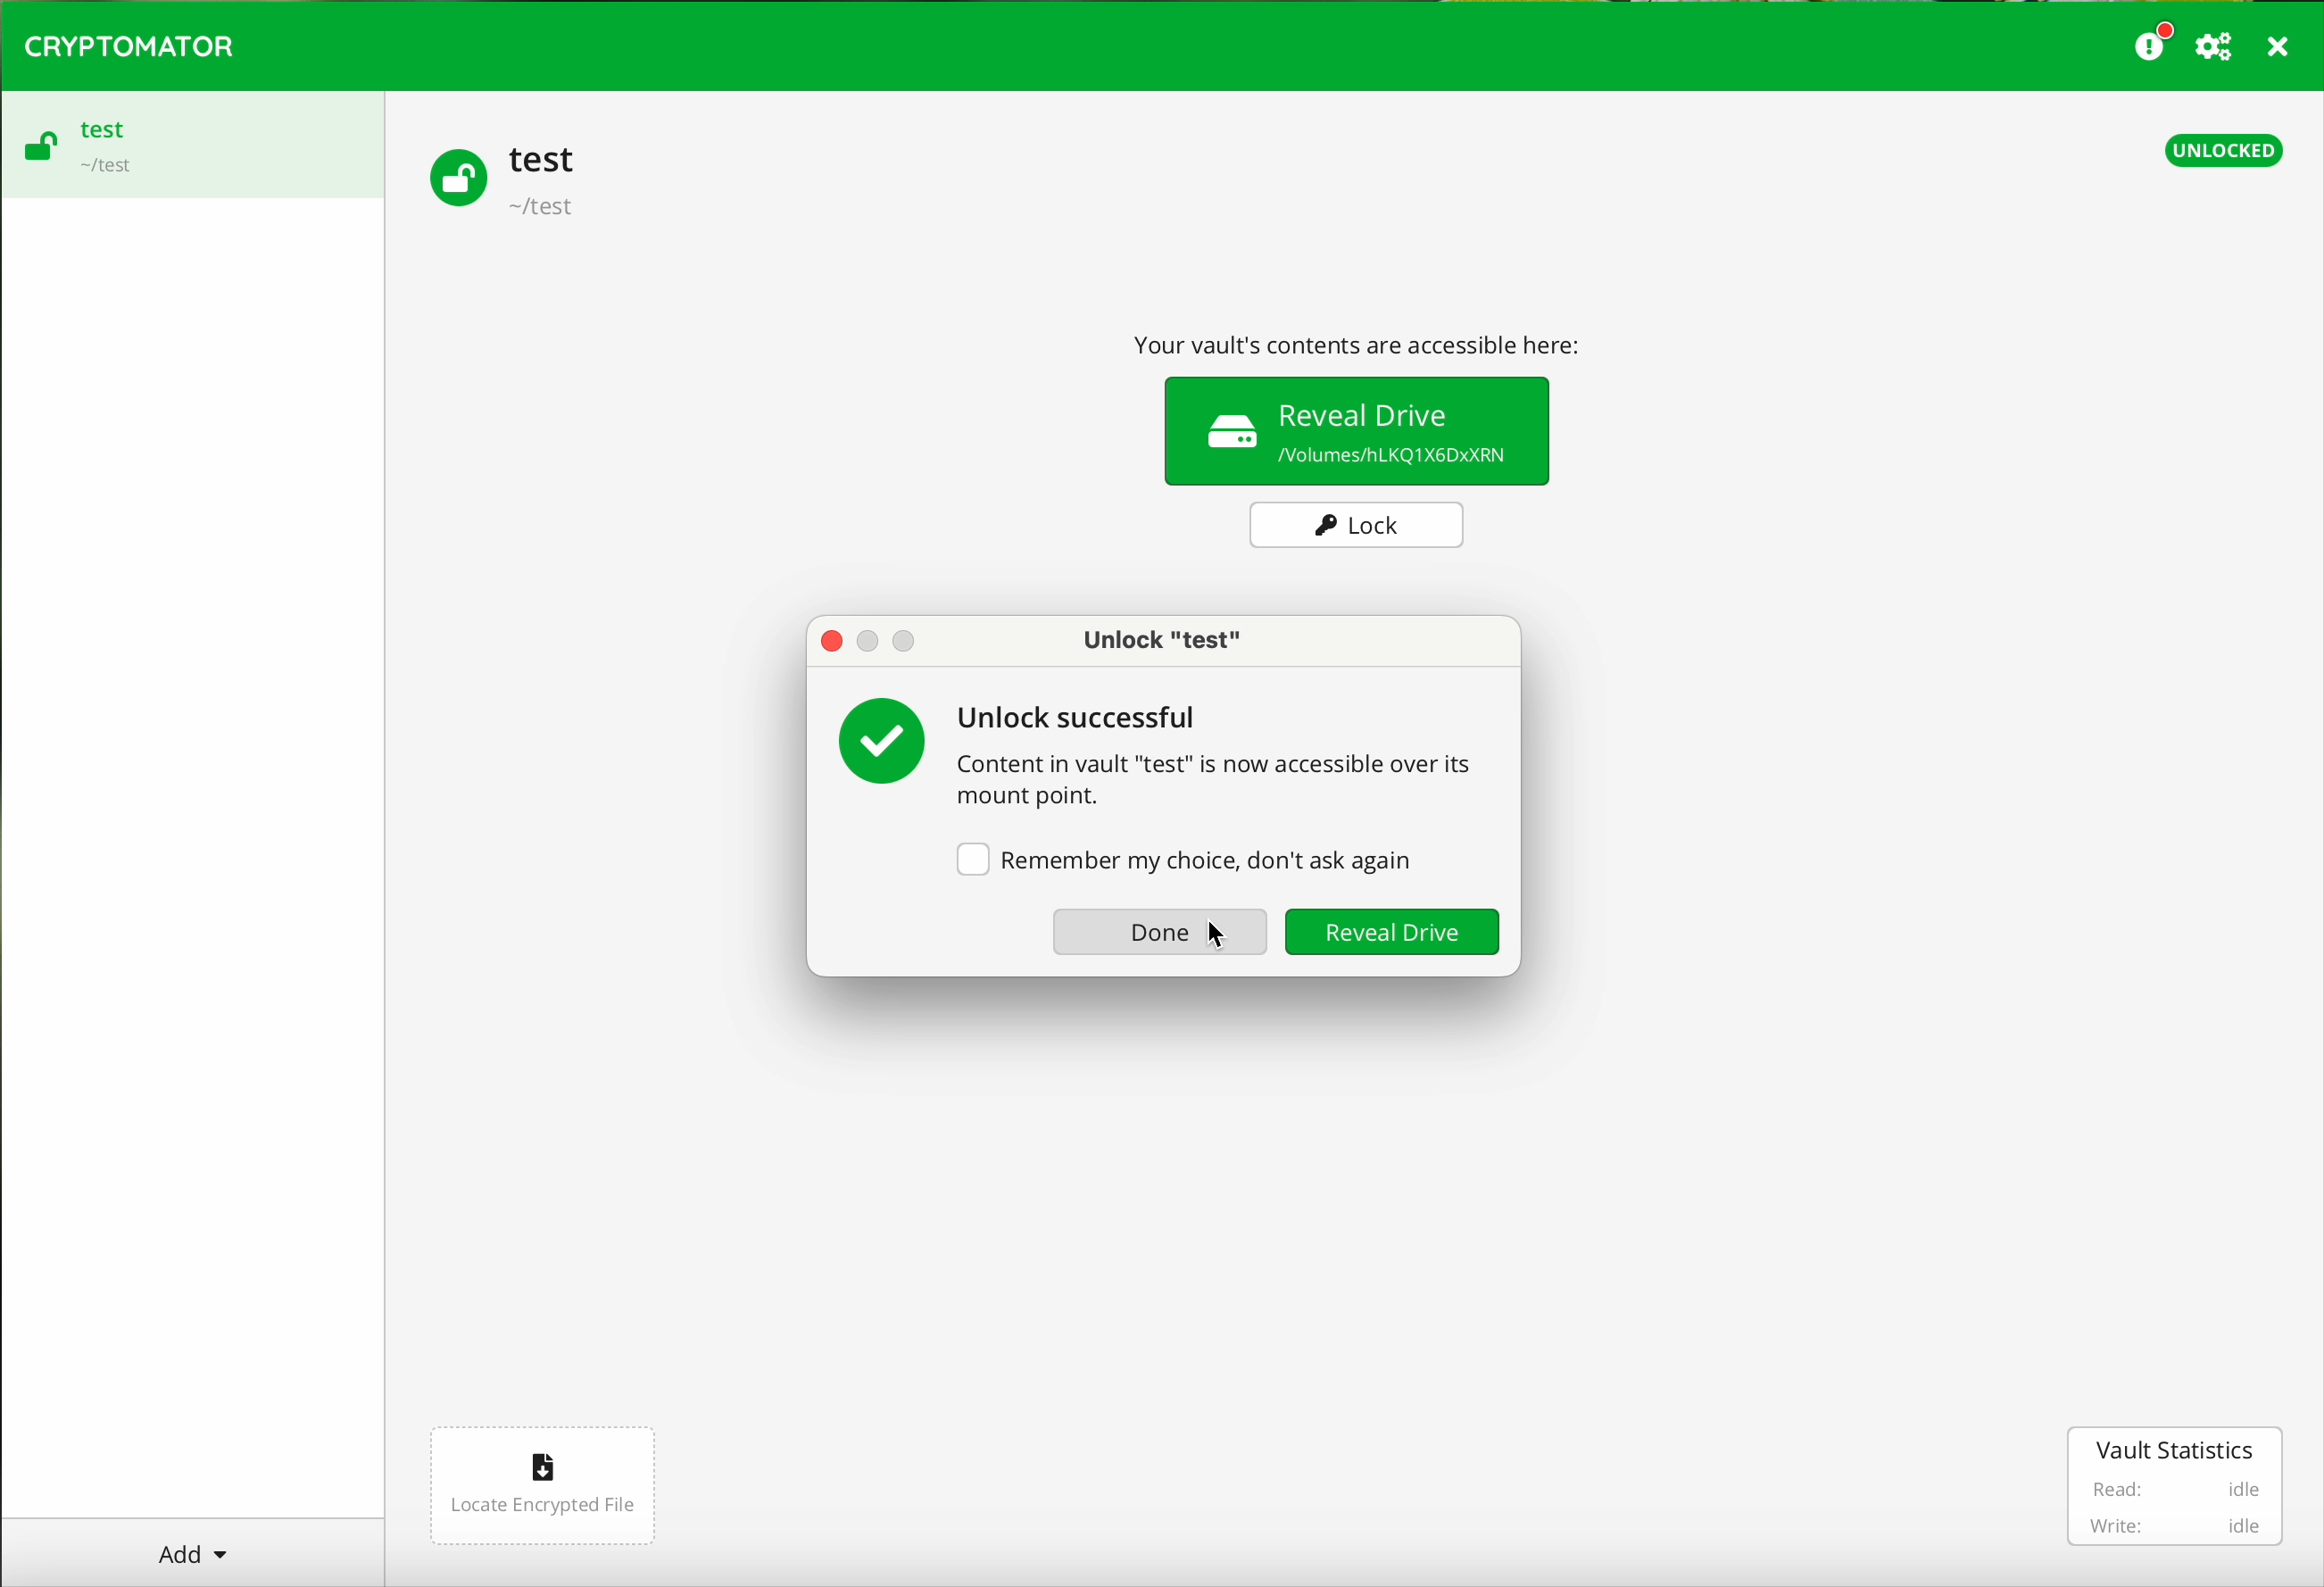 This screenshot has height=1587, width=2324. What do you see at coordinates (1359, 526) in the screenshot?
I see `lock button` at bounding box center [1359, 526].